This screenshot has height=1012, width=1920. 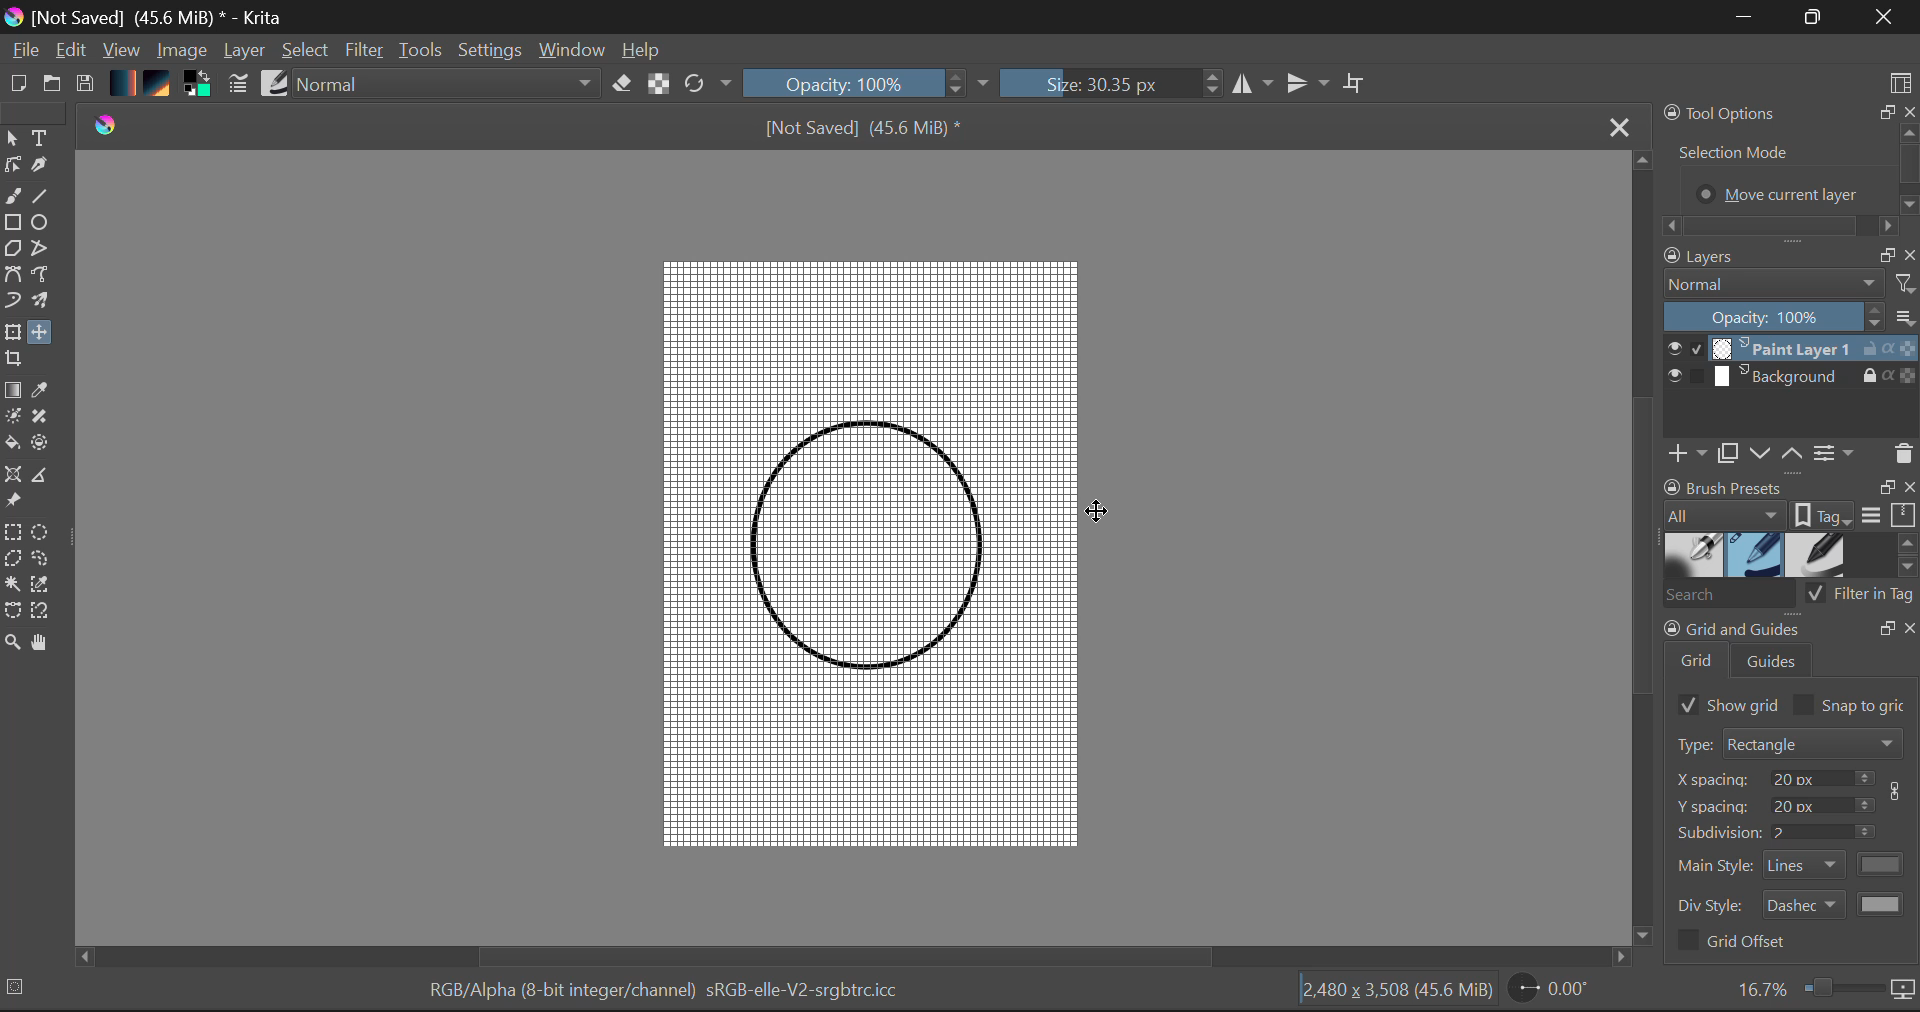 I want to click on Polygon Selection, so click(x=13, y=560).